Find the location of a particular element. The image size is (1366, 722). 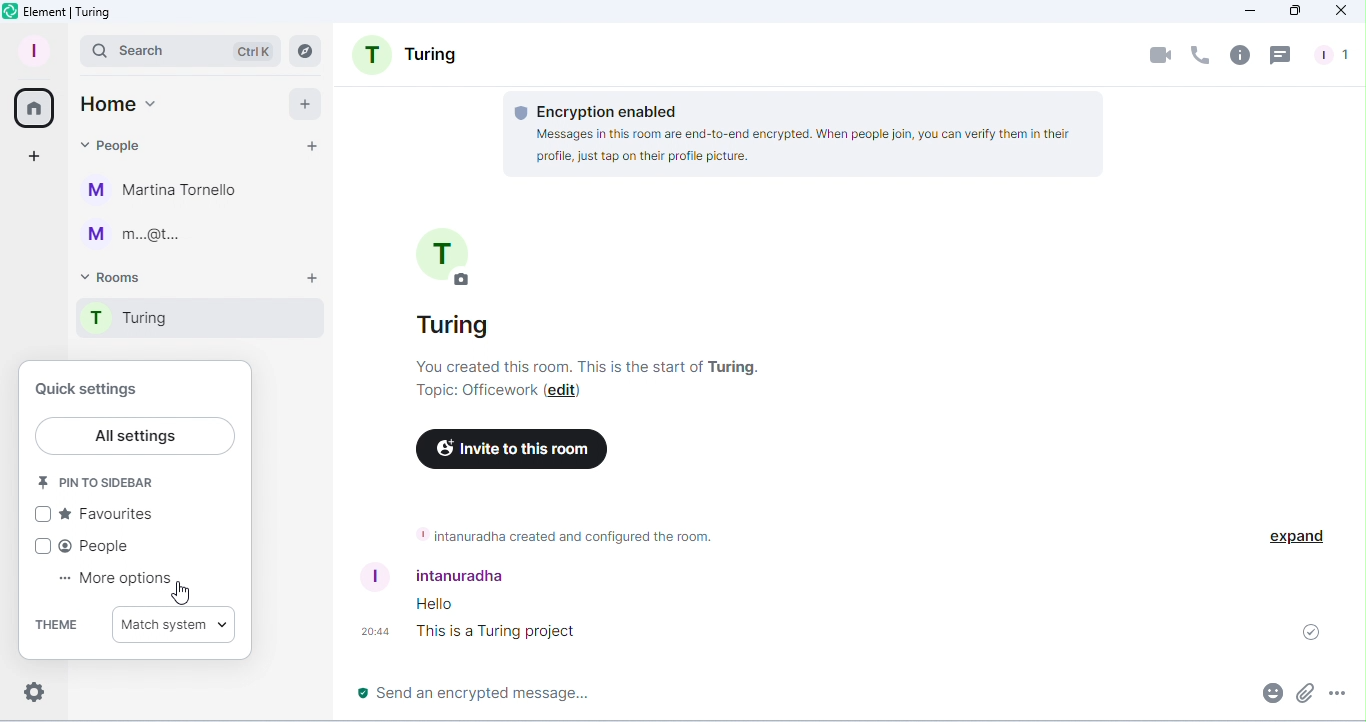

People is located at coordinates (115, 149).